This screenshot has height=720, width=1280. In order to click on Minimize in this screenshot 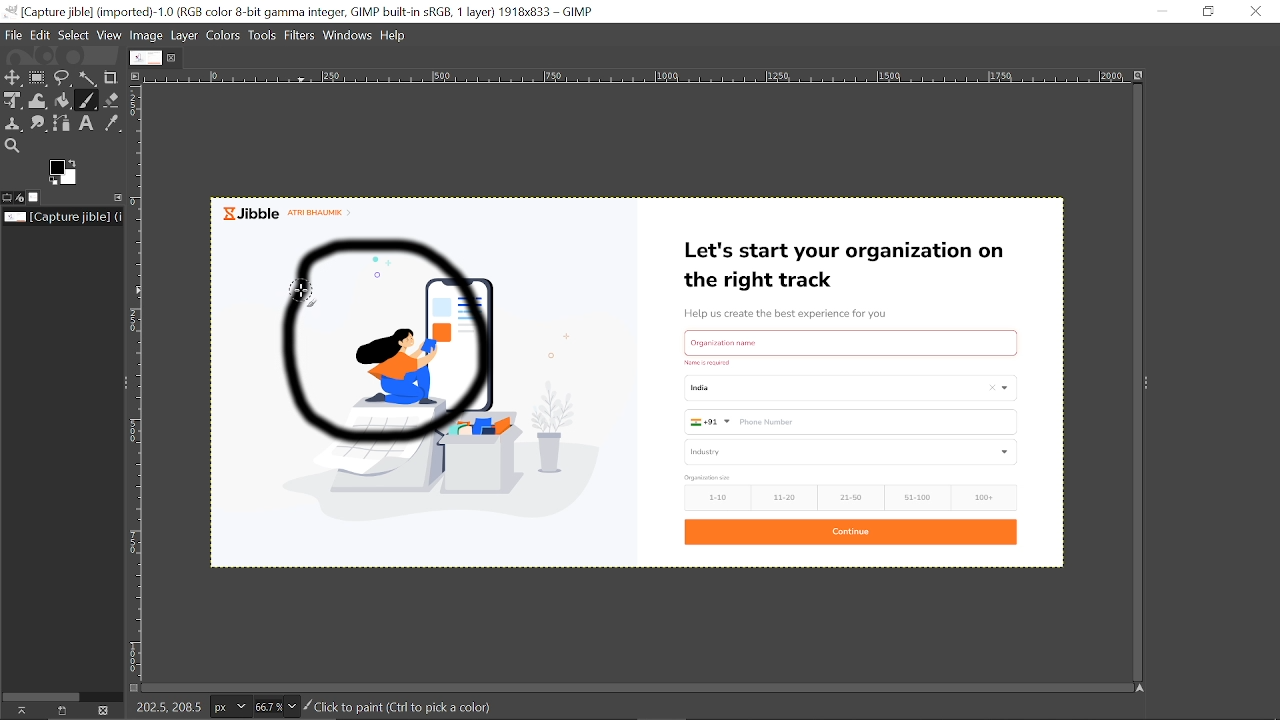, I will do `click(1162, 10)`.